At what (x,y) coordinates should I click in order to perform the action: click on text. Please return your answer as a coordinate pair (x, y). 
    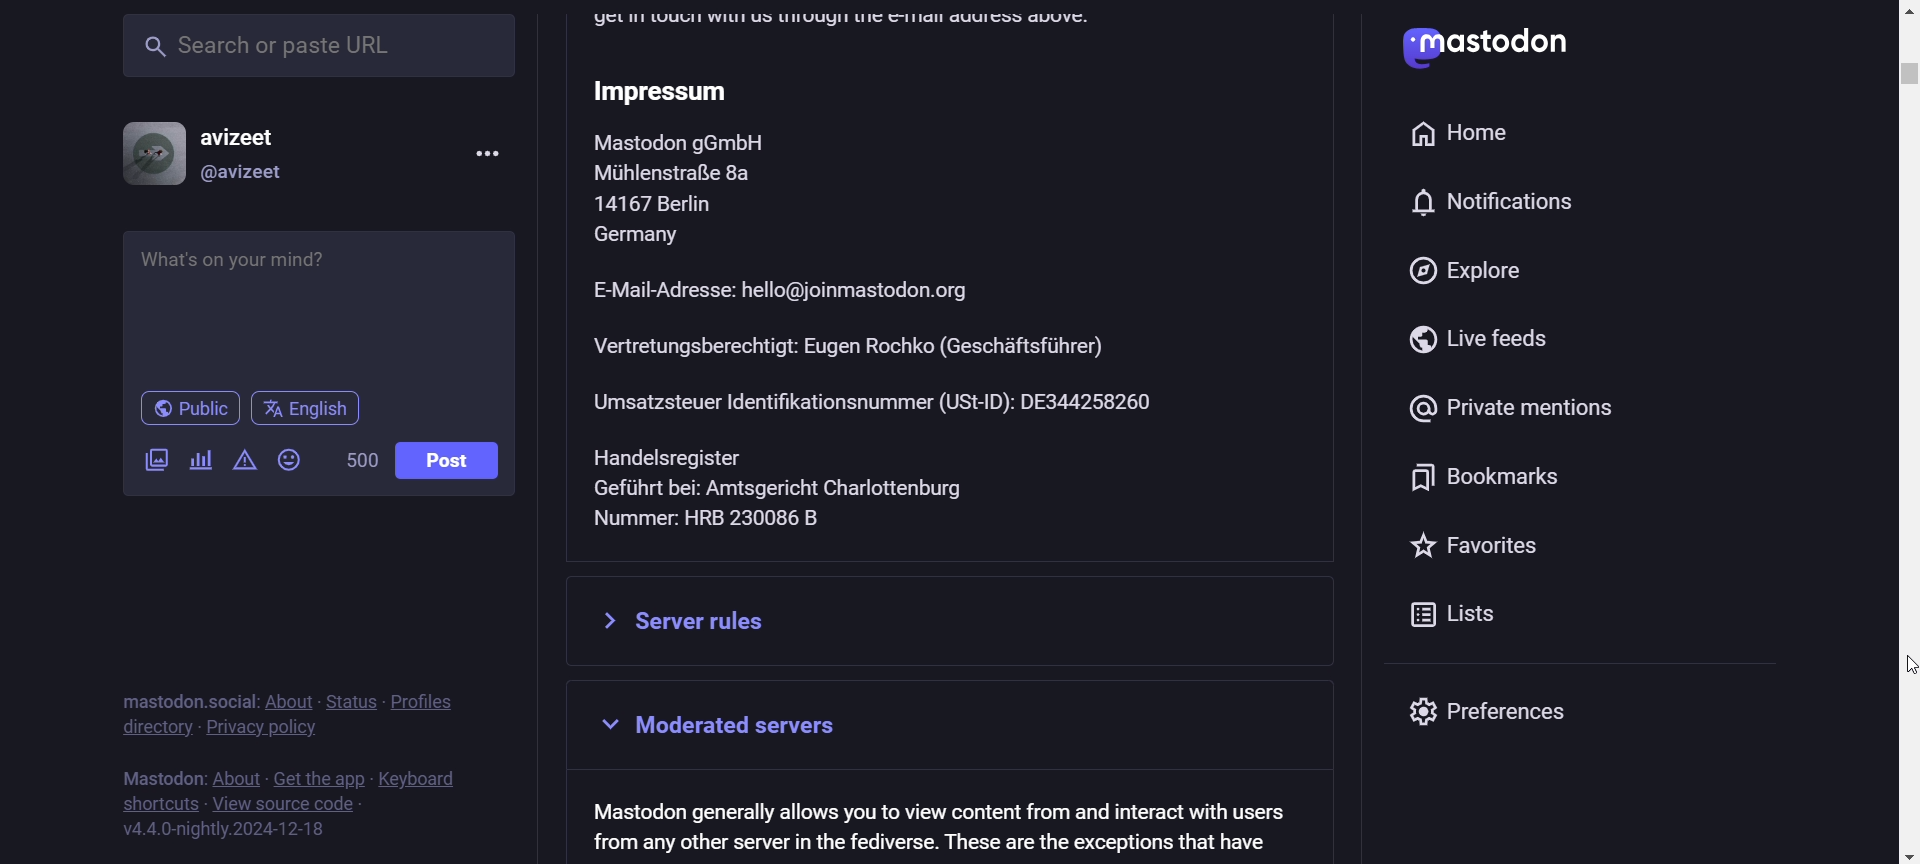
    Looking at the image, I should click on (959, 286).